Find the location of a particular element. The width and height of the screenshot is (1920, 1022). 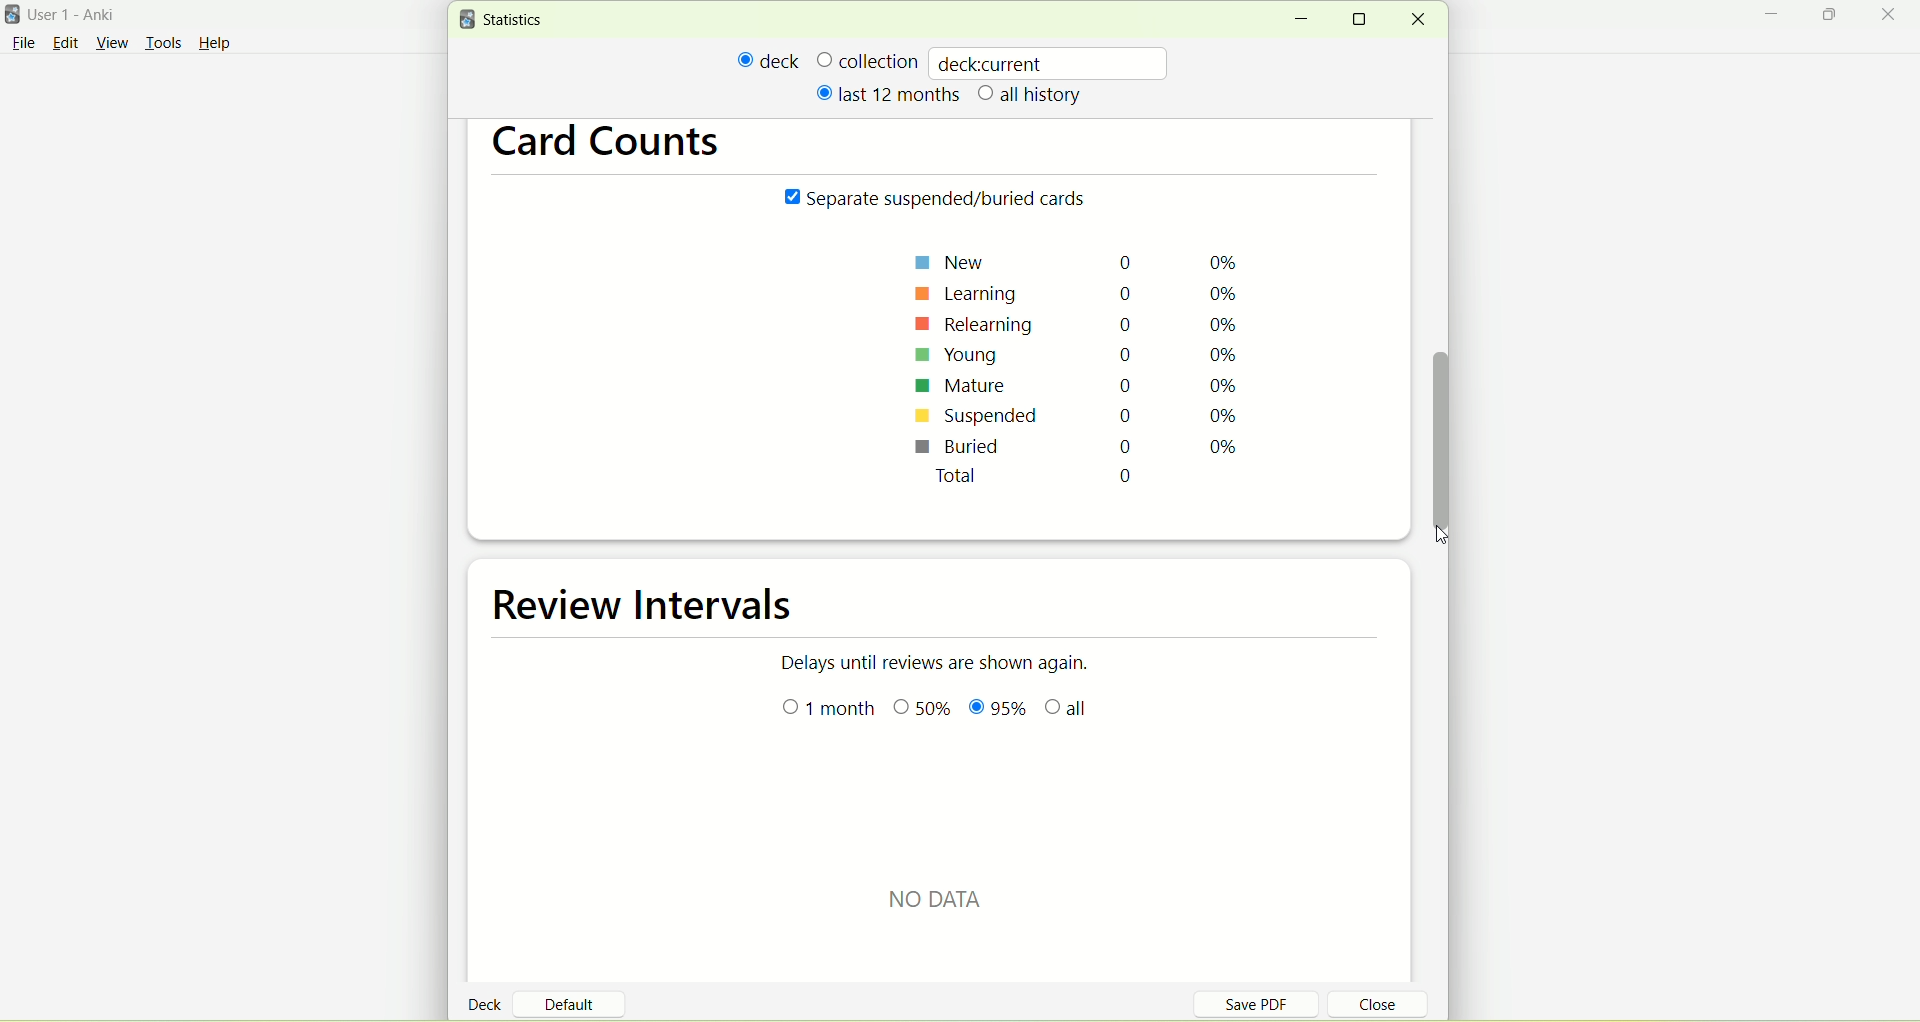

95% is located at coordinates (997, 710).